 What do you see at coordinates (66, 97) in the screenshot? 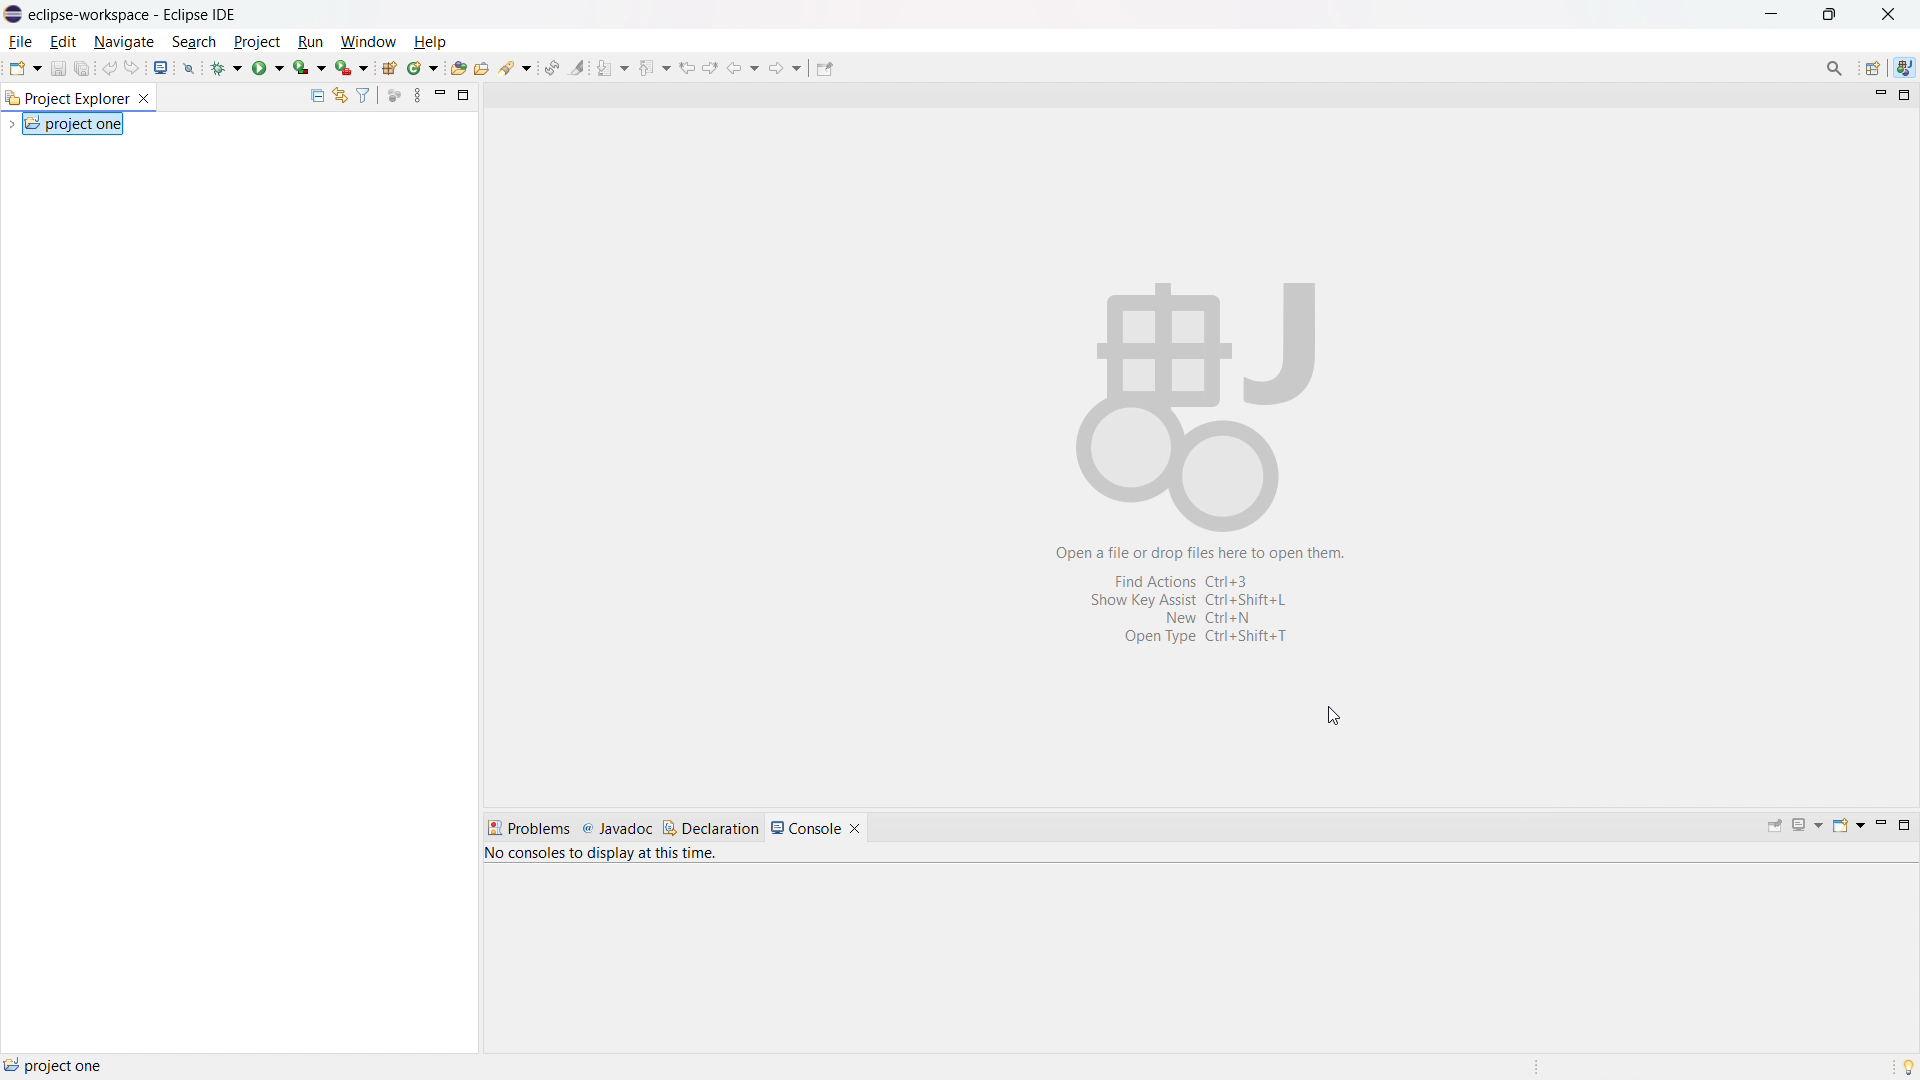
I see `project explorer` at bounding box center [66, 97].